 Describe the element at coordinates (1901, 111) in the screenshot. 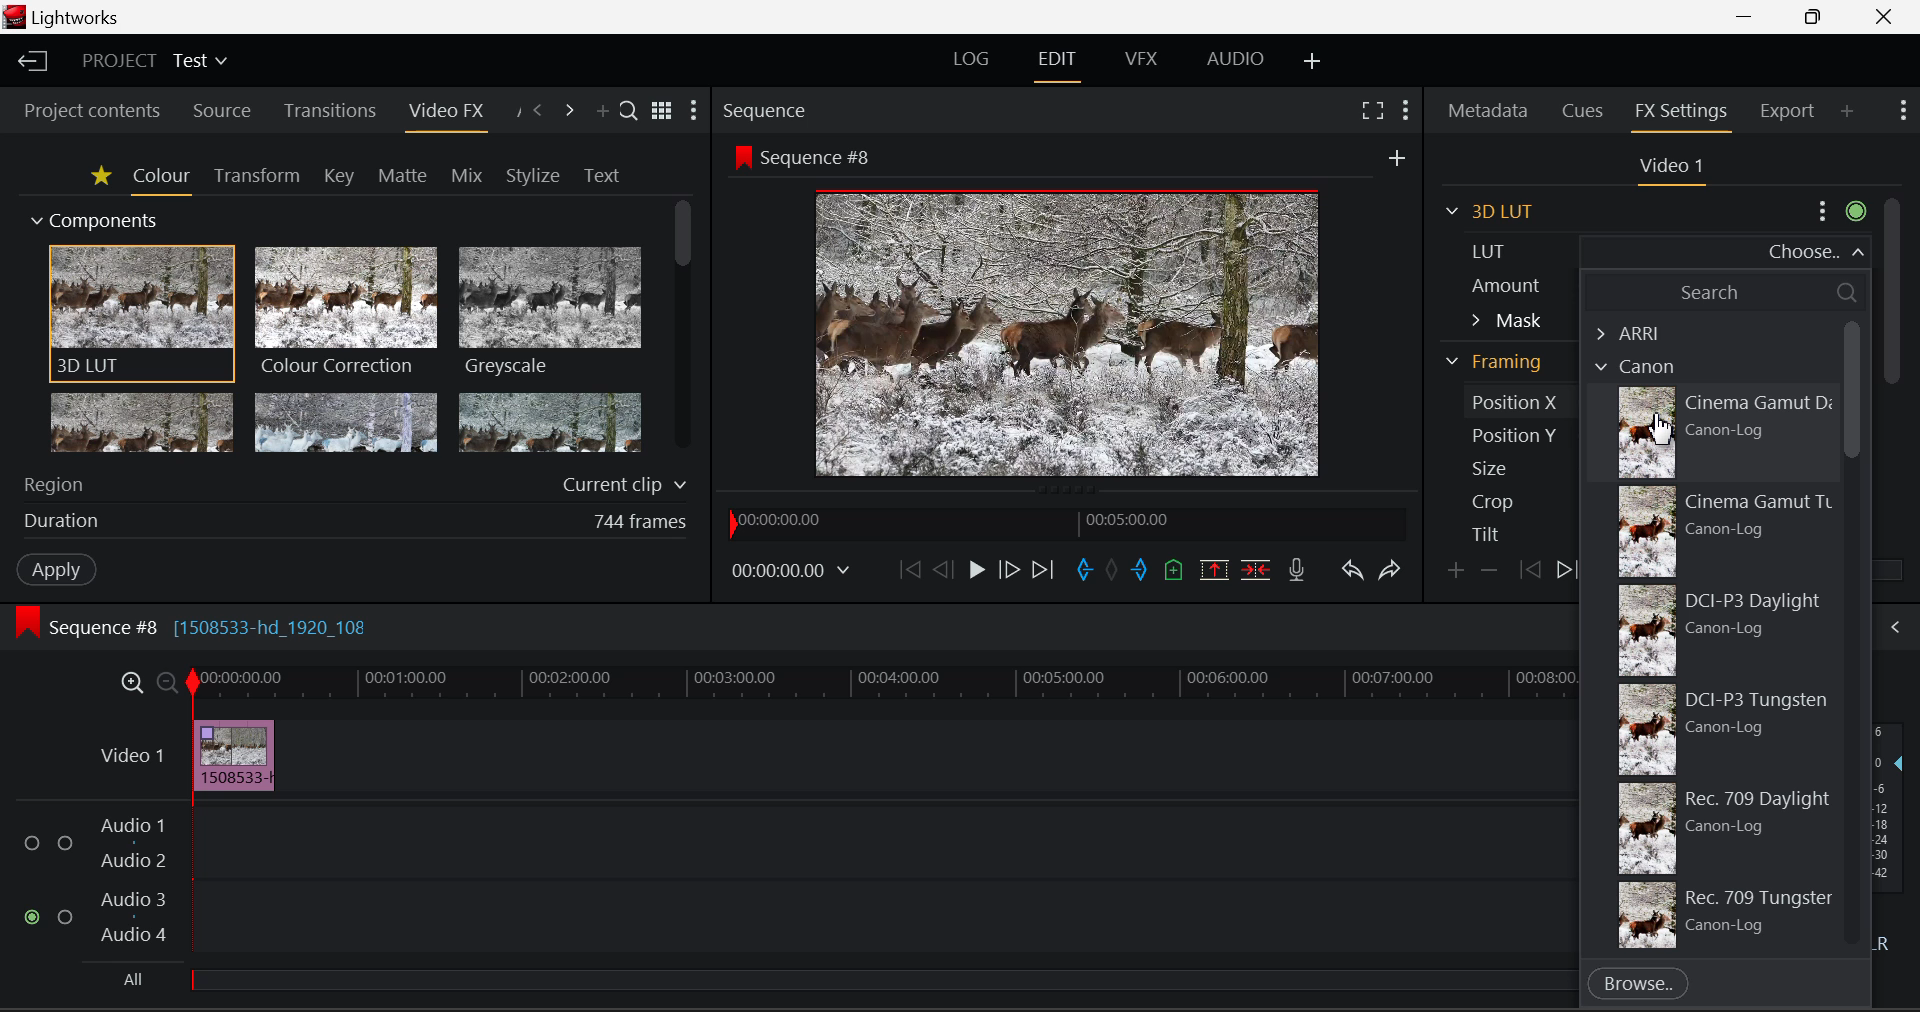

I see `Show Settings` at that location.